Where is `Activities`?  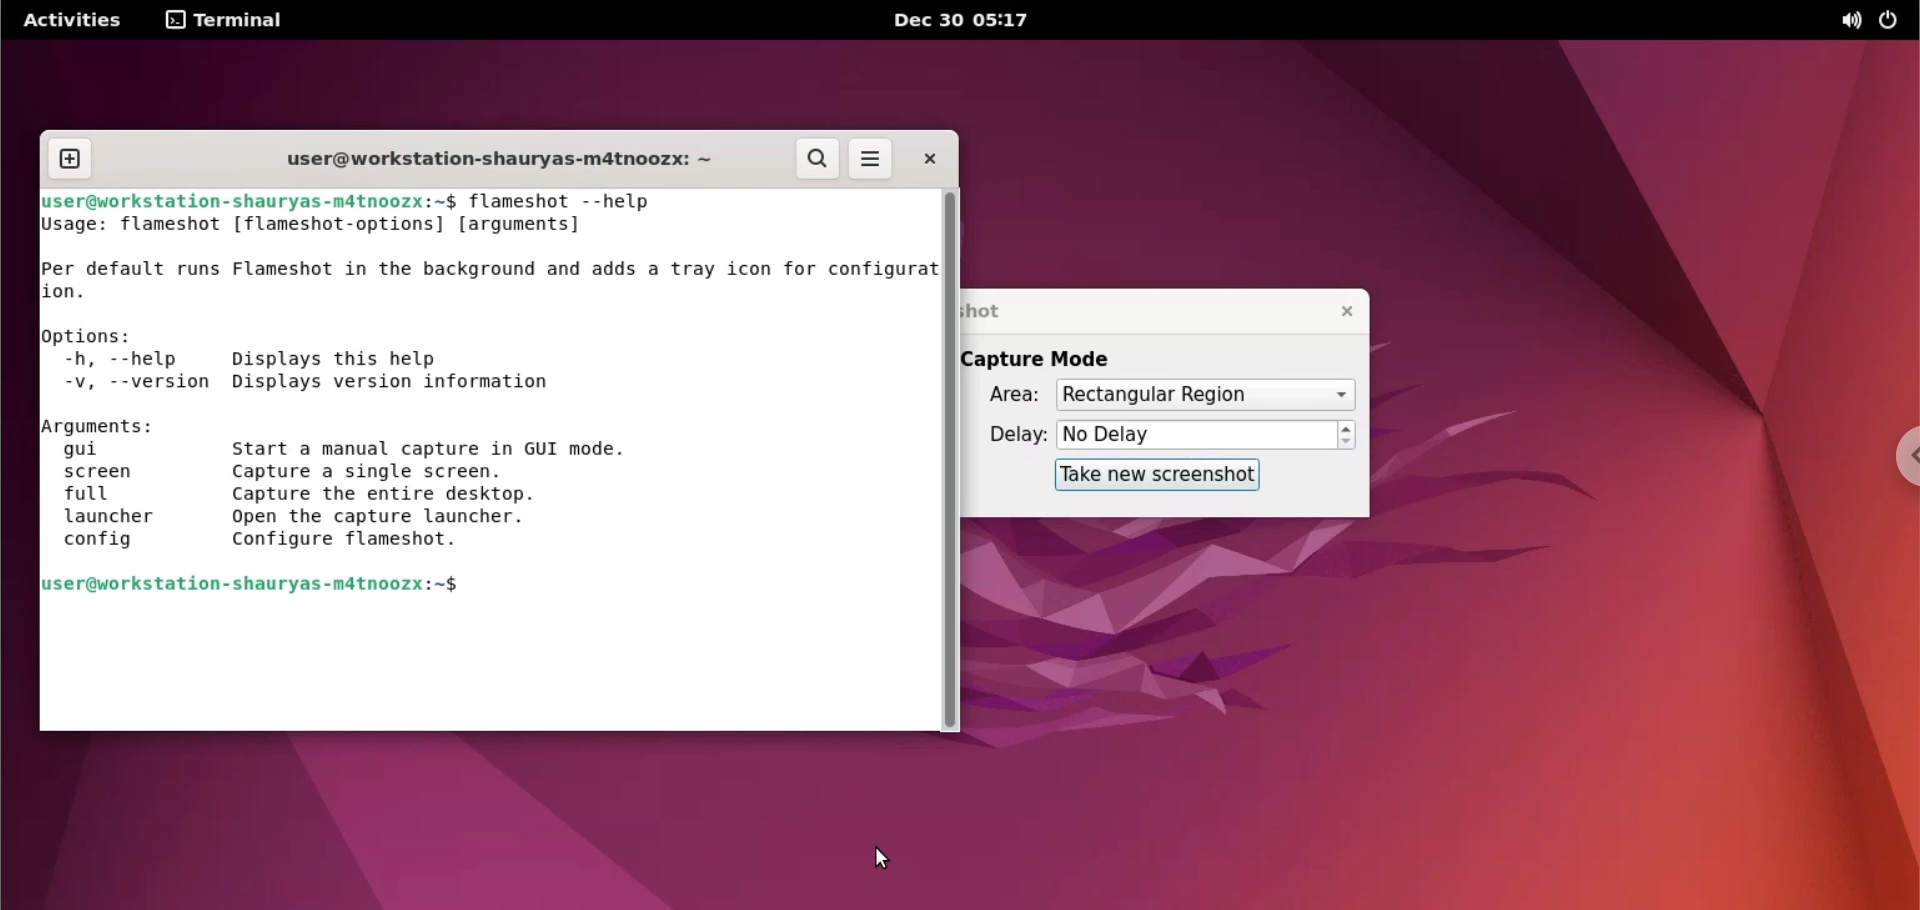 Activities is located at coordinates (76, 21).